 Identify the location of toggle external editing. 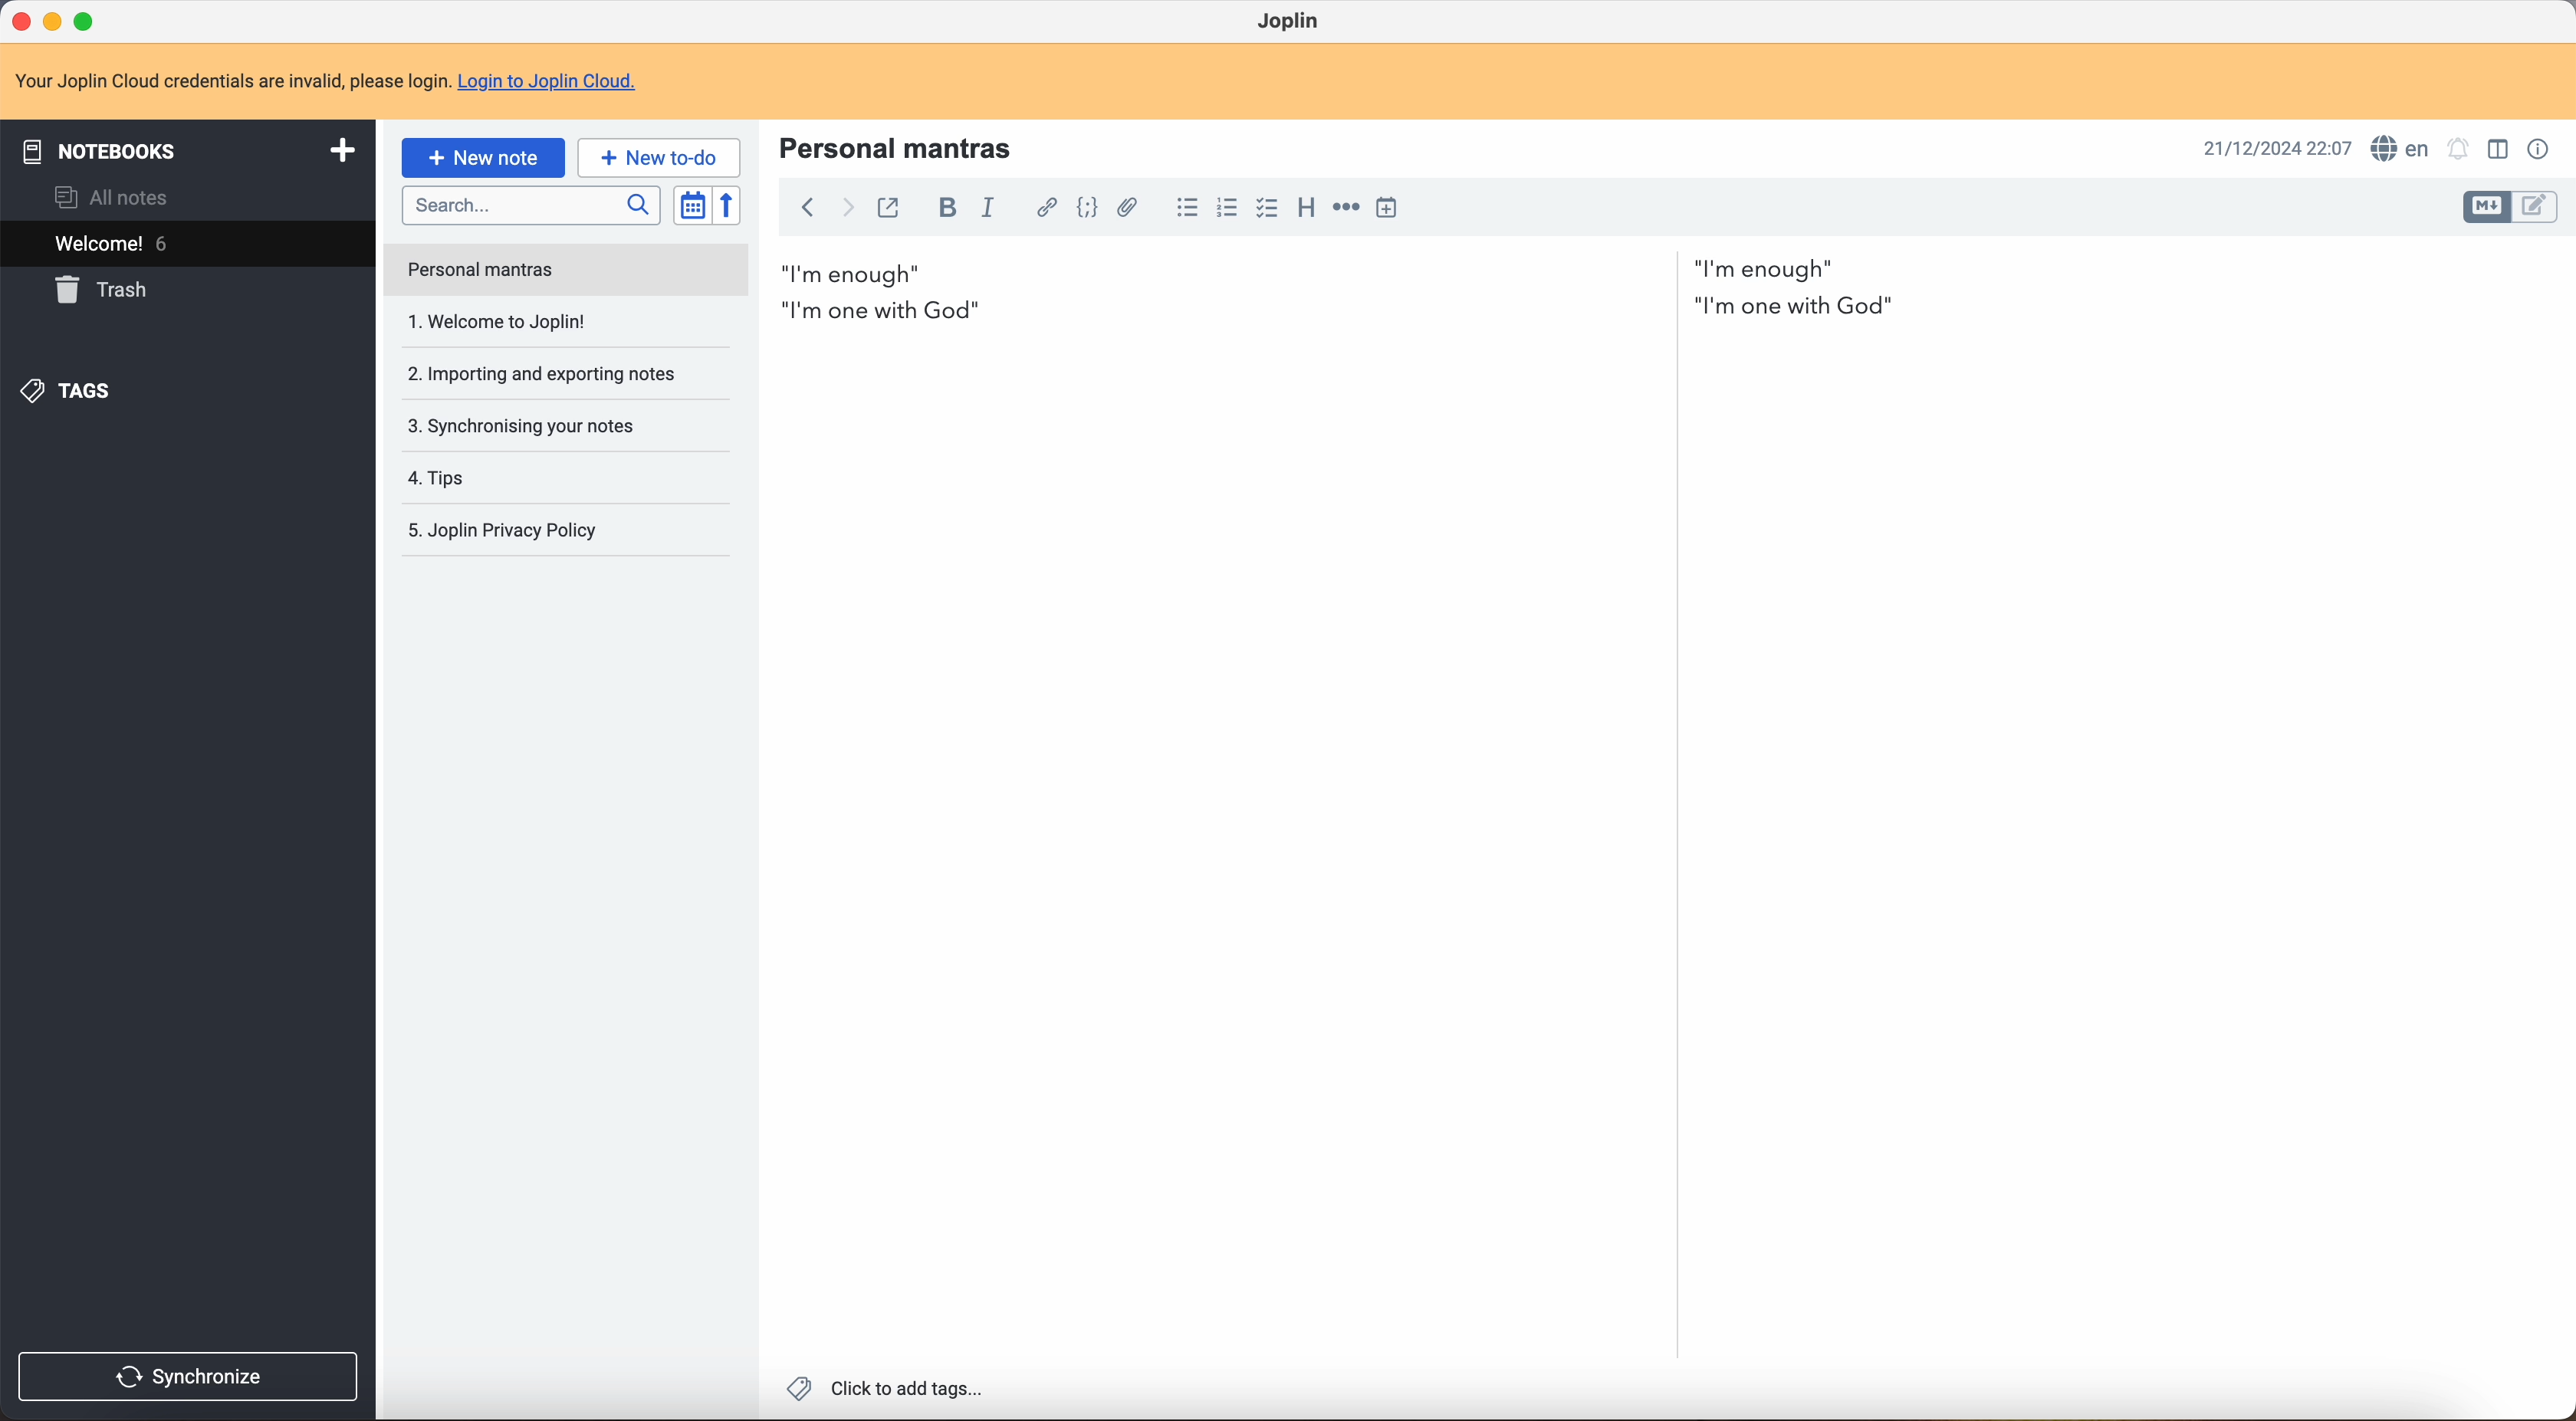
(887, 207).